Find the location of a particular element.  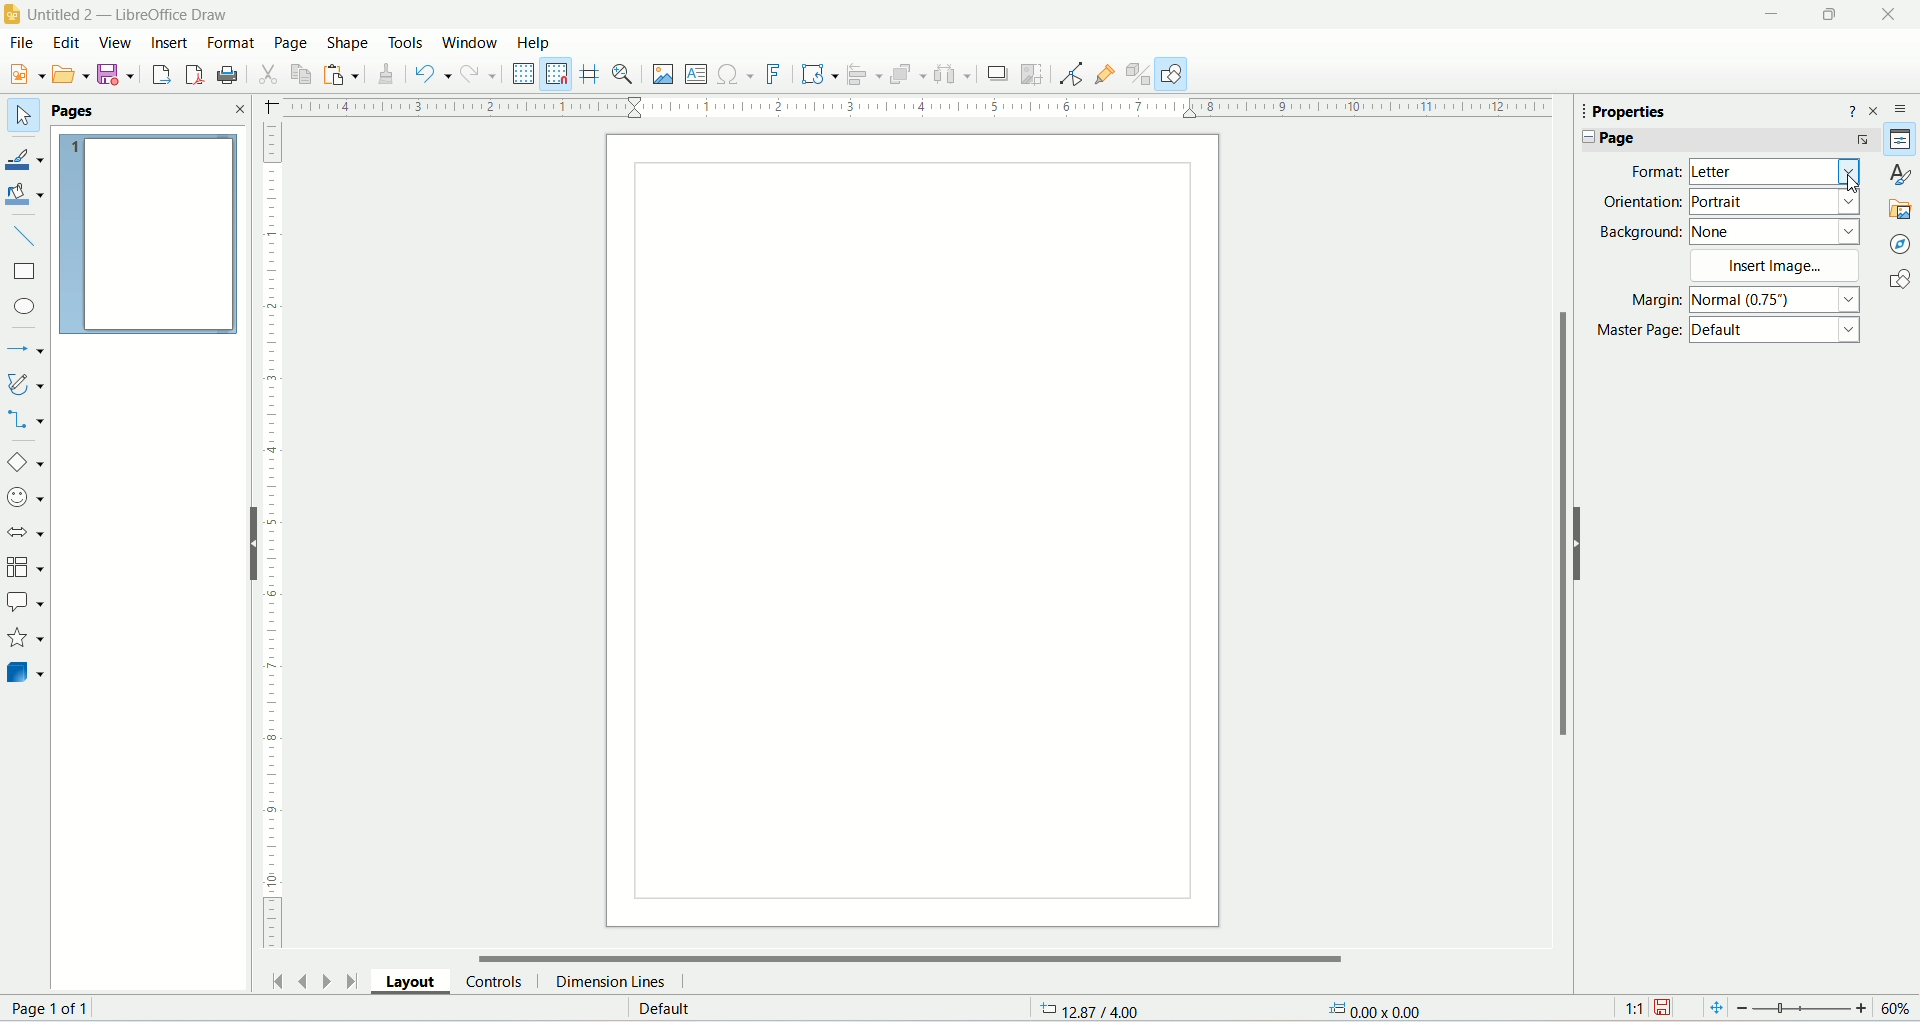

rectangle is located at coordinates (28, 274).